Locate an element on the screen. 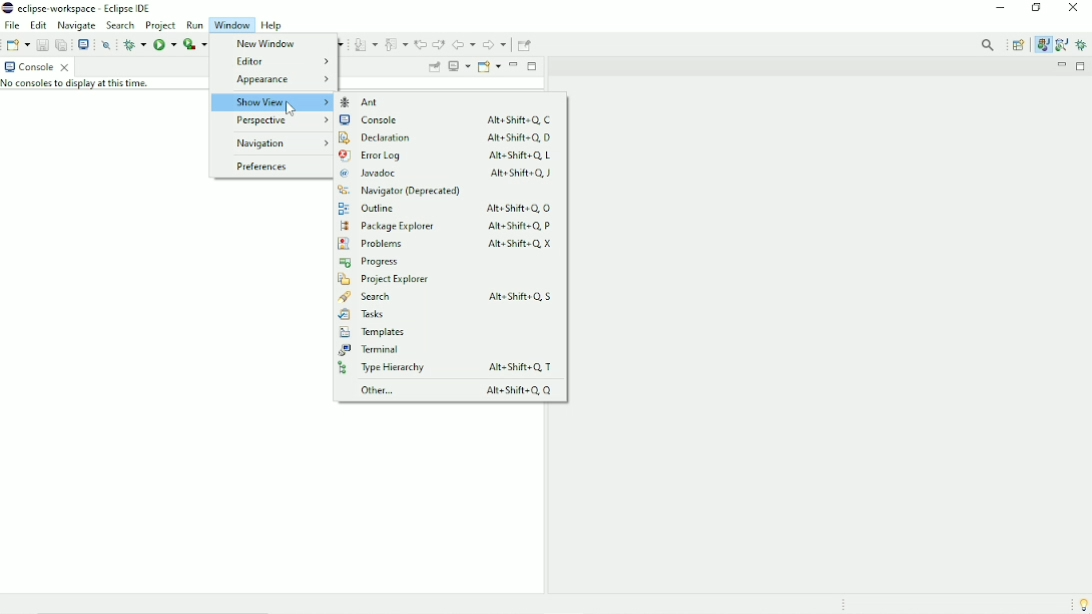 The width and height of the screenshot is (1092, 614). Tip is located at coordinates (1083, 603).